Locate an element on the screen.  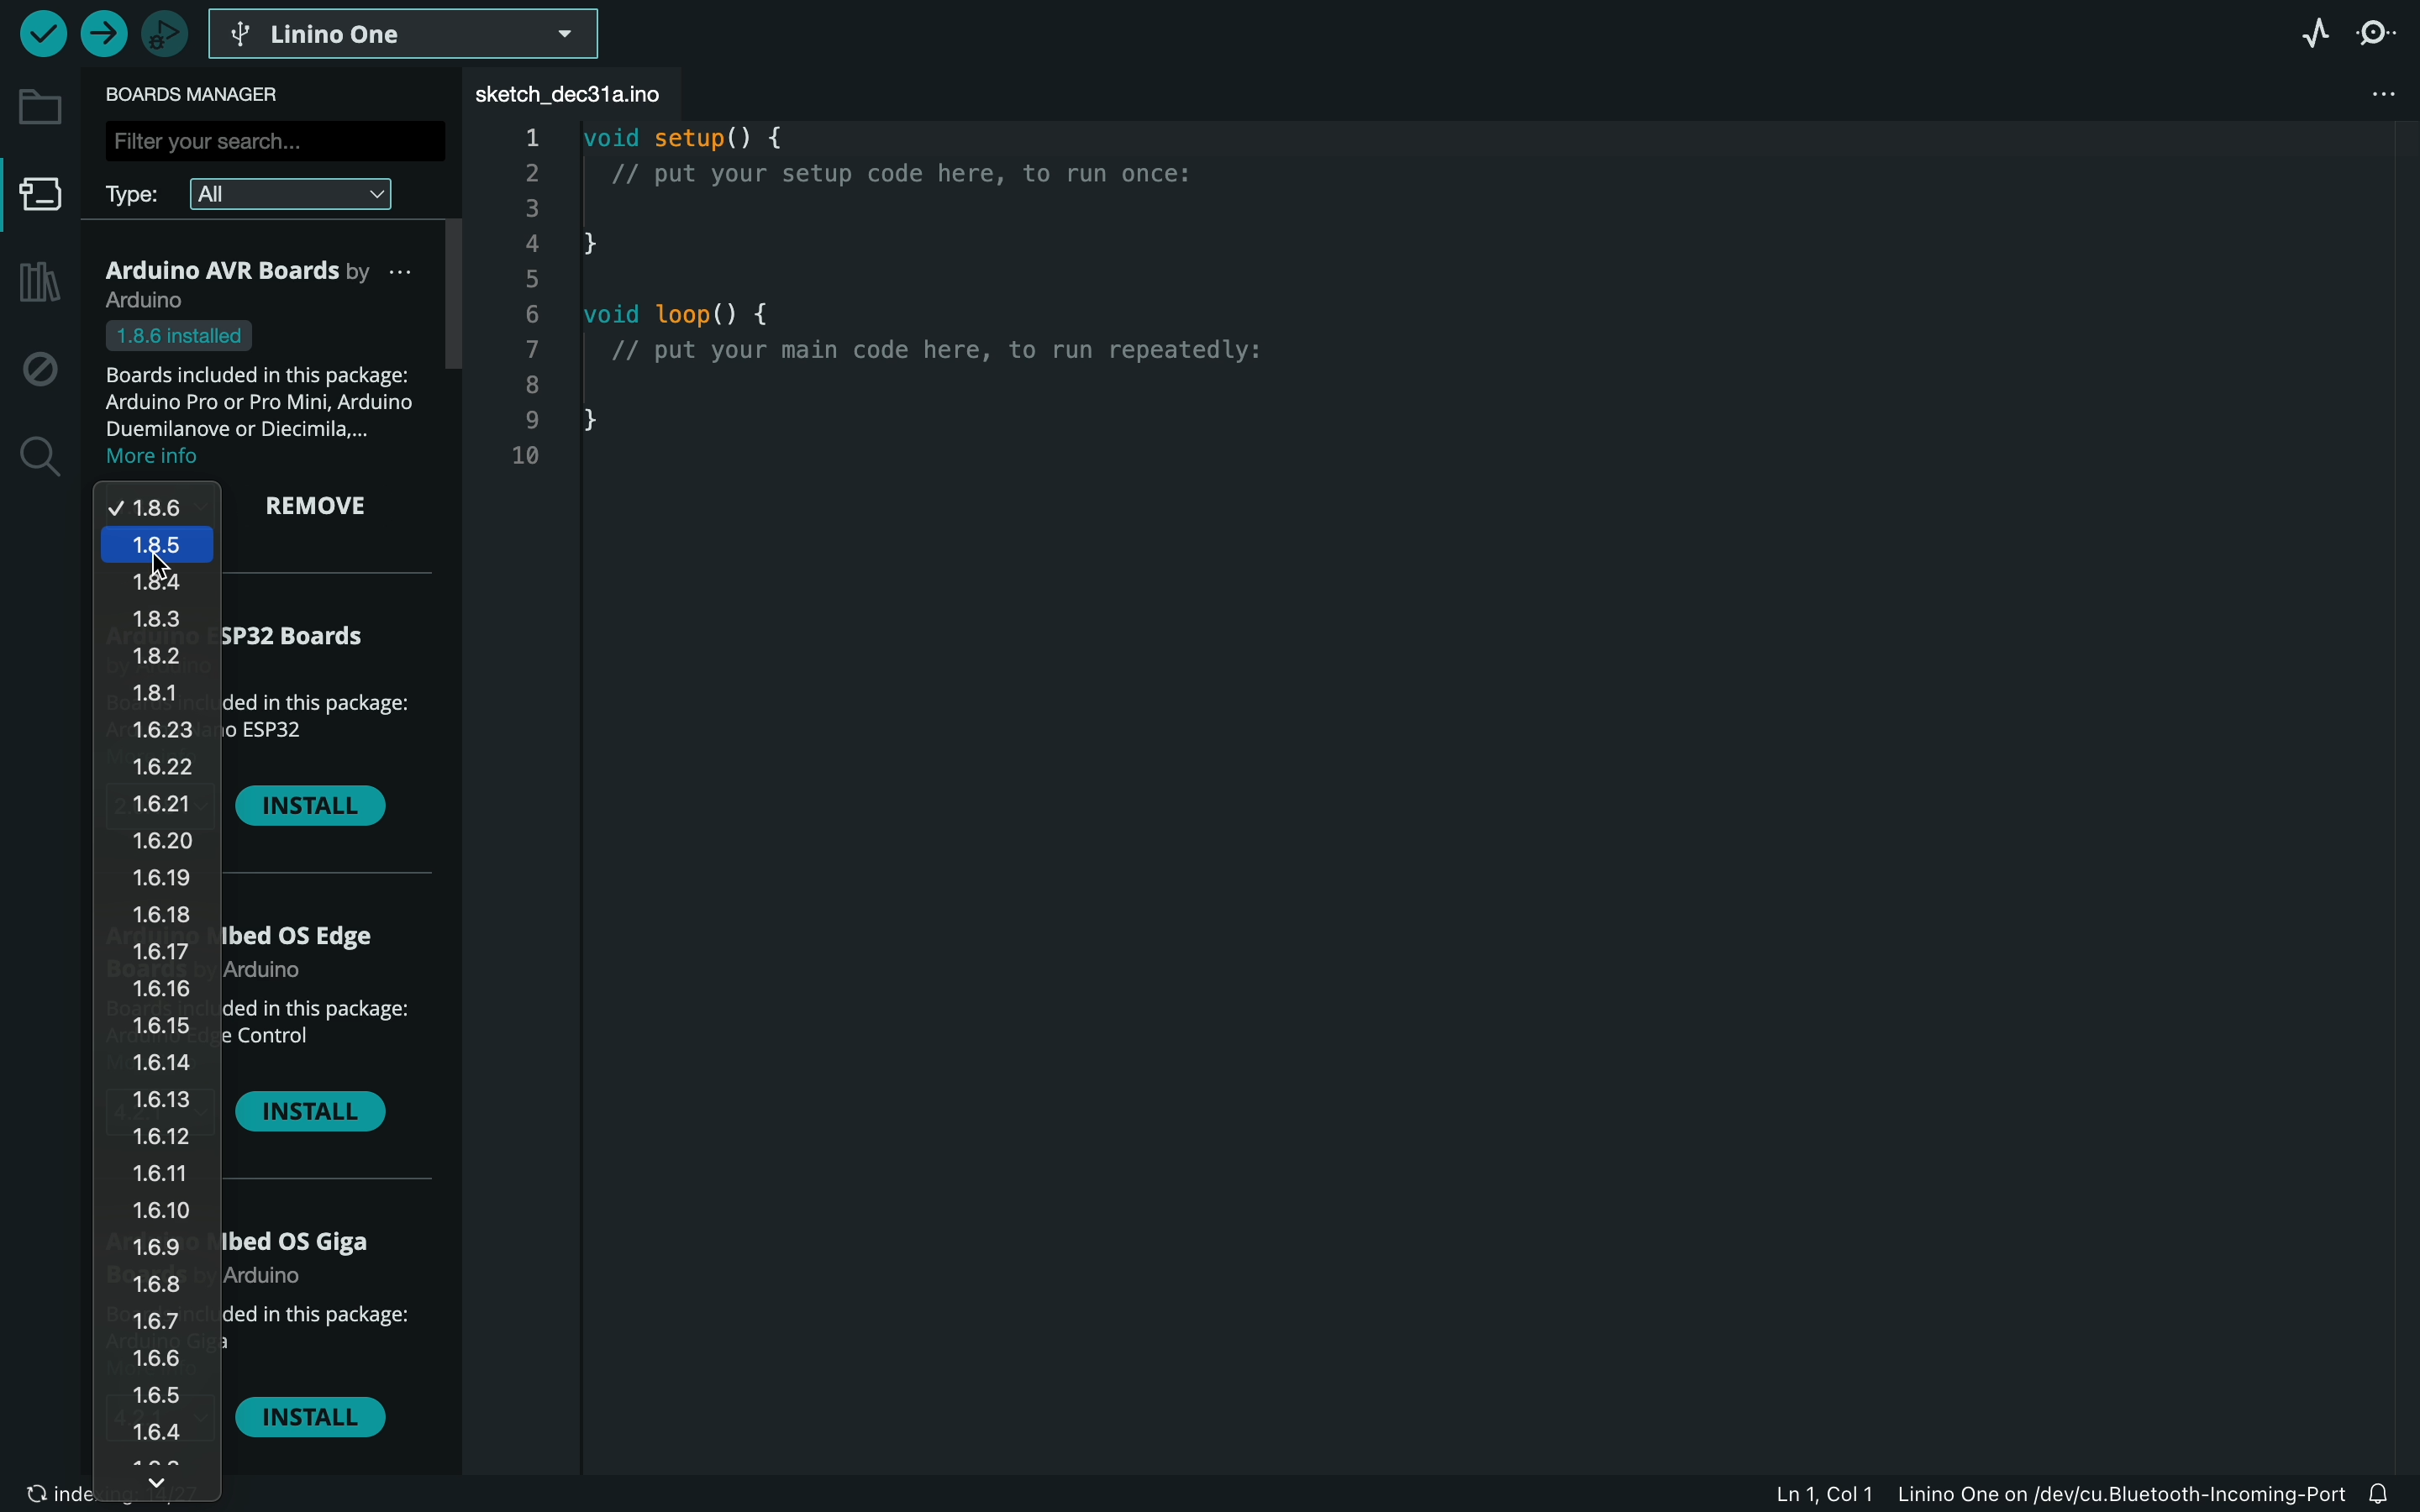
description is located at coordinates (267, 395).